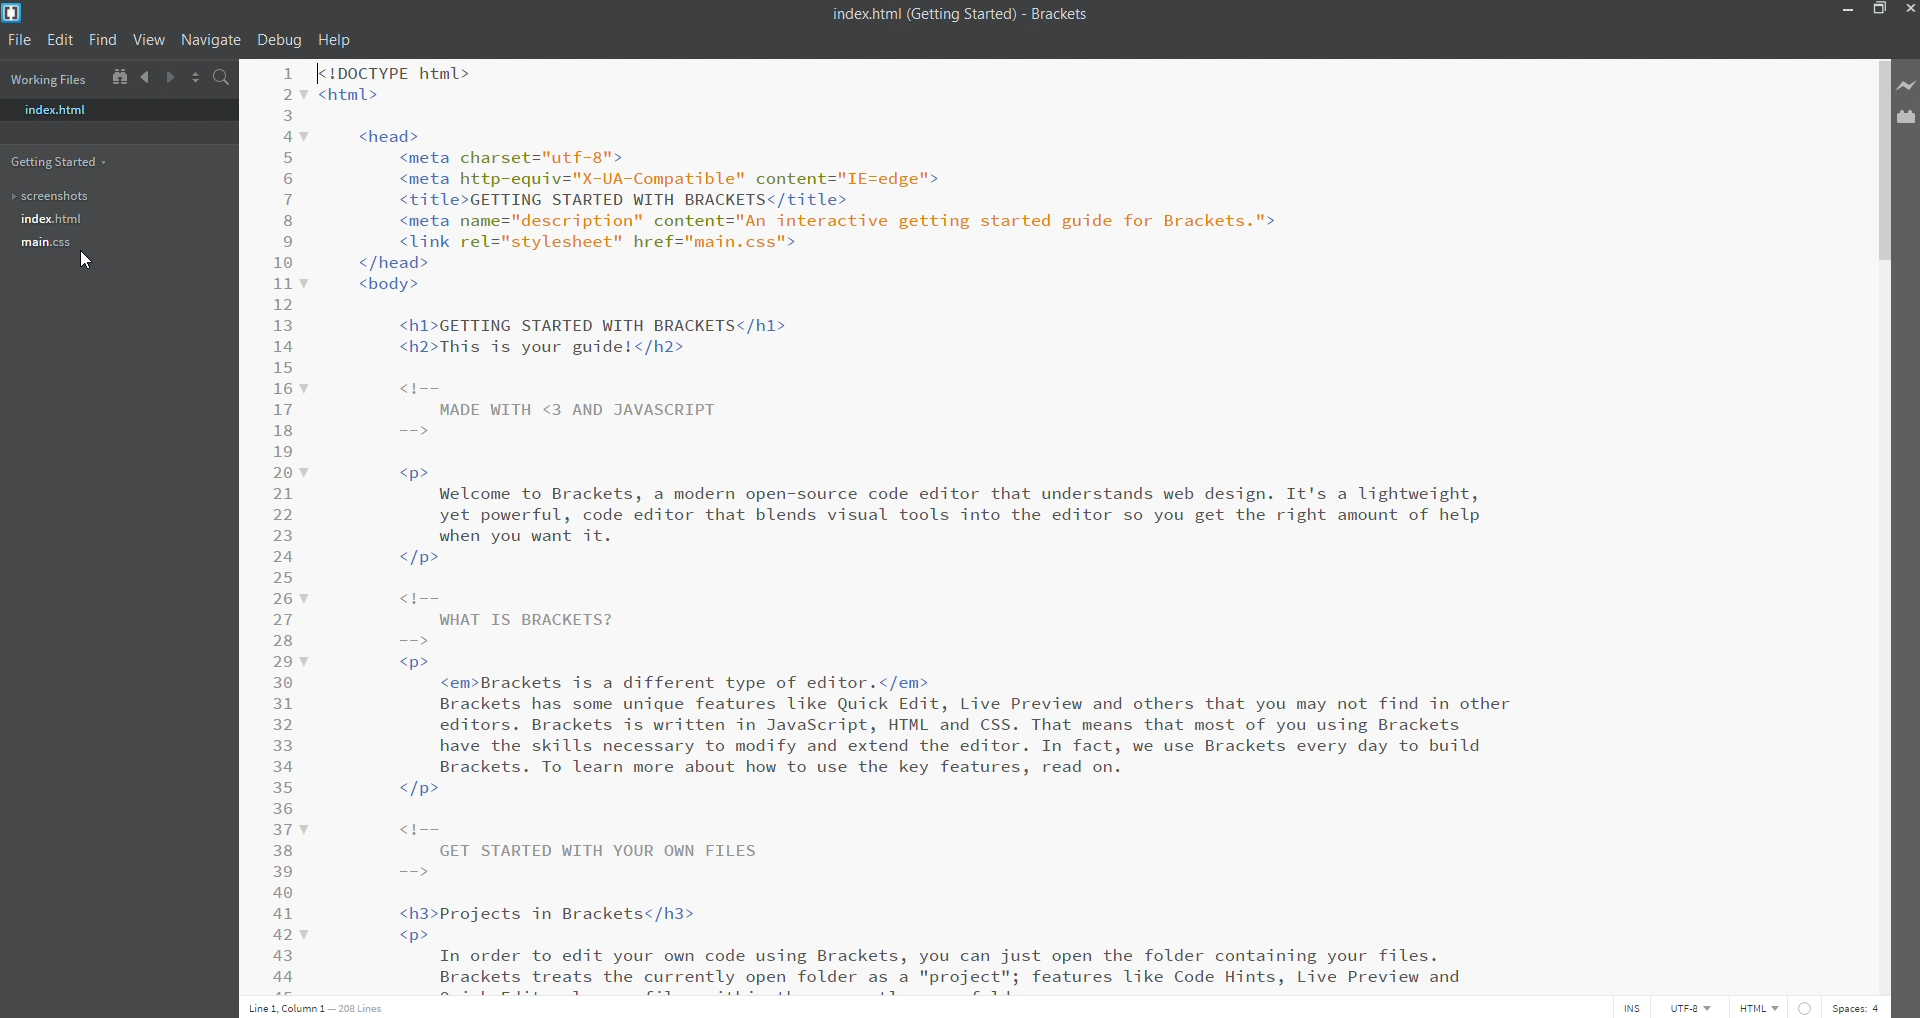 The height and width of the screenshot is (1018, 1920). Describe the element at coordinates (85, 259) in the screenshot. I see `cursor` at that location.